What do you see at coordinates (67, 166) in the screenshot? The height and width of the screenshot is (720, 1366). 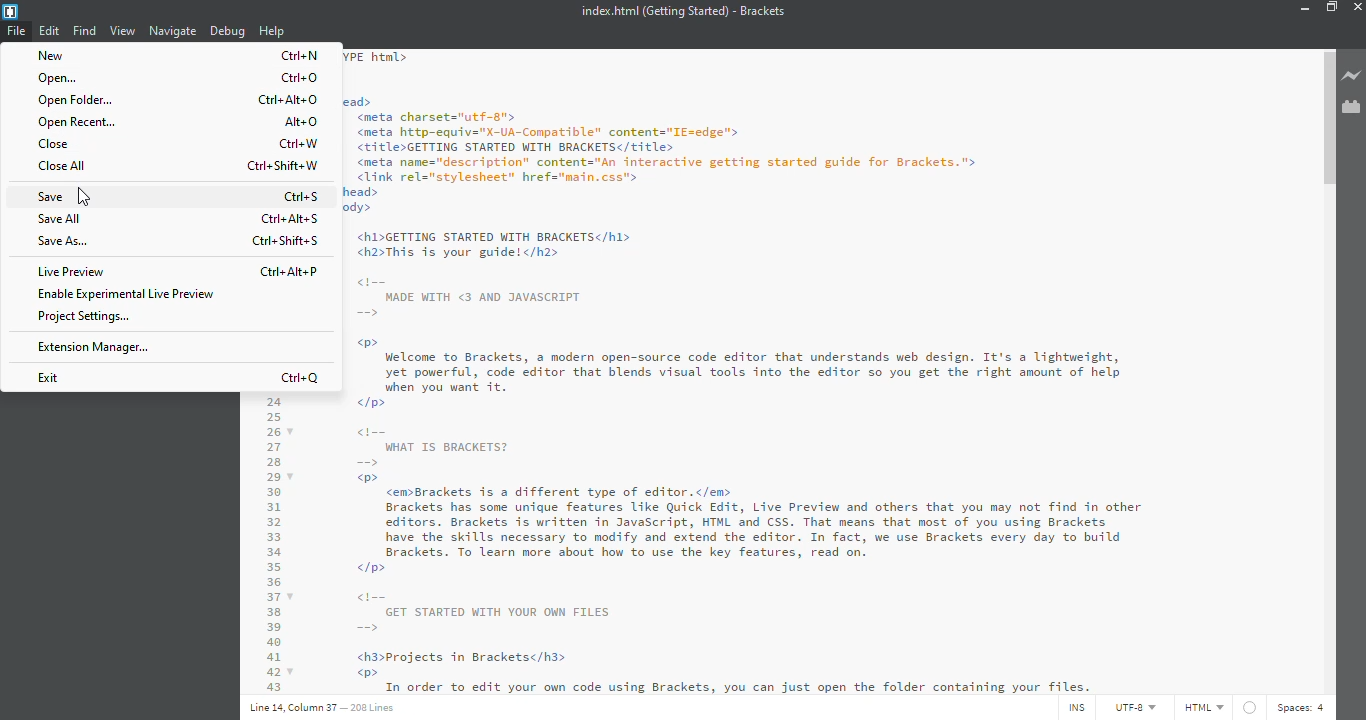 I see `close all` at bounding box center [67, 166].